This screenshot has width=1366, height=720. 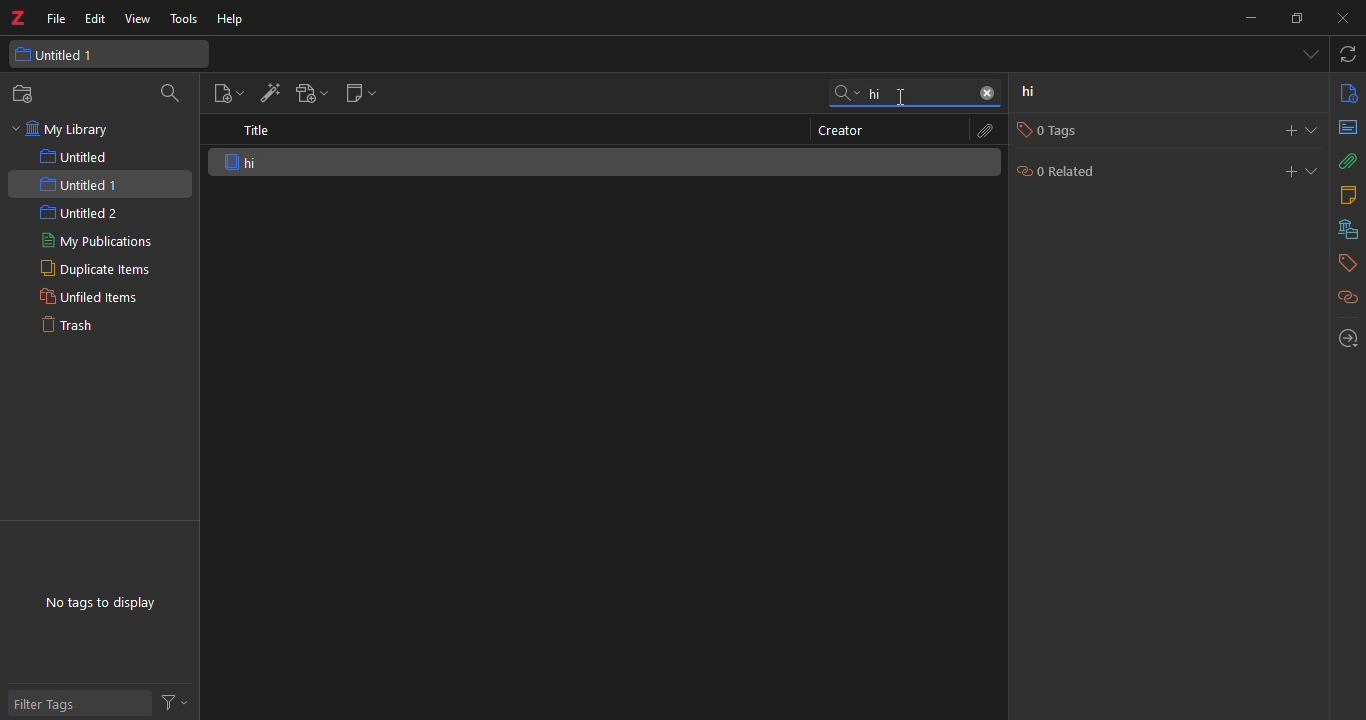 What do you see at coordinates (1347, 298) in the screenshot?
I see `related` at bounding box center [1347, 298].